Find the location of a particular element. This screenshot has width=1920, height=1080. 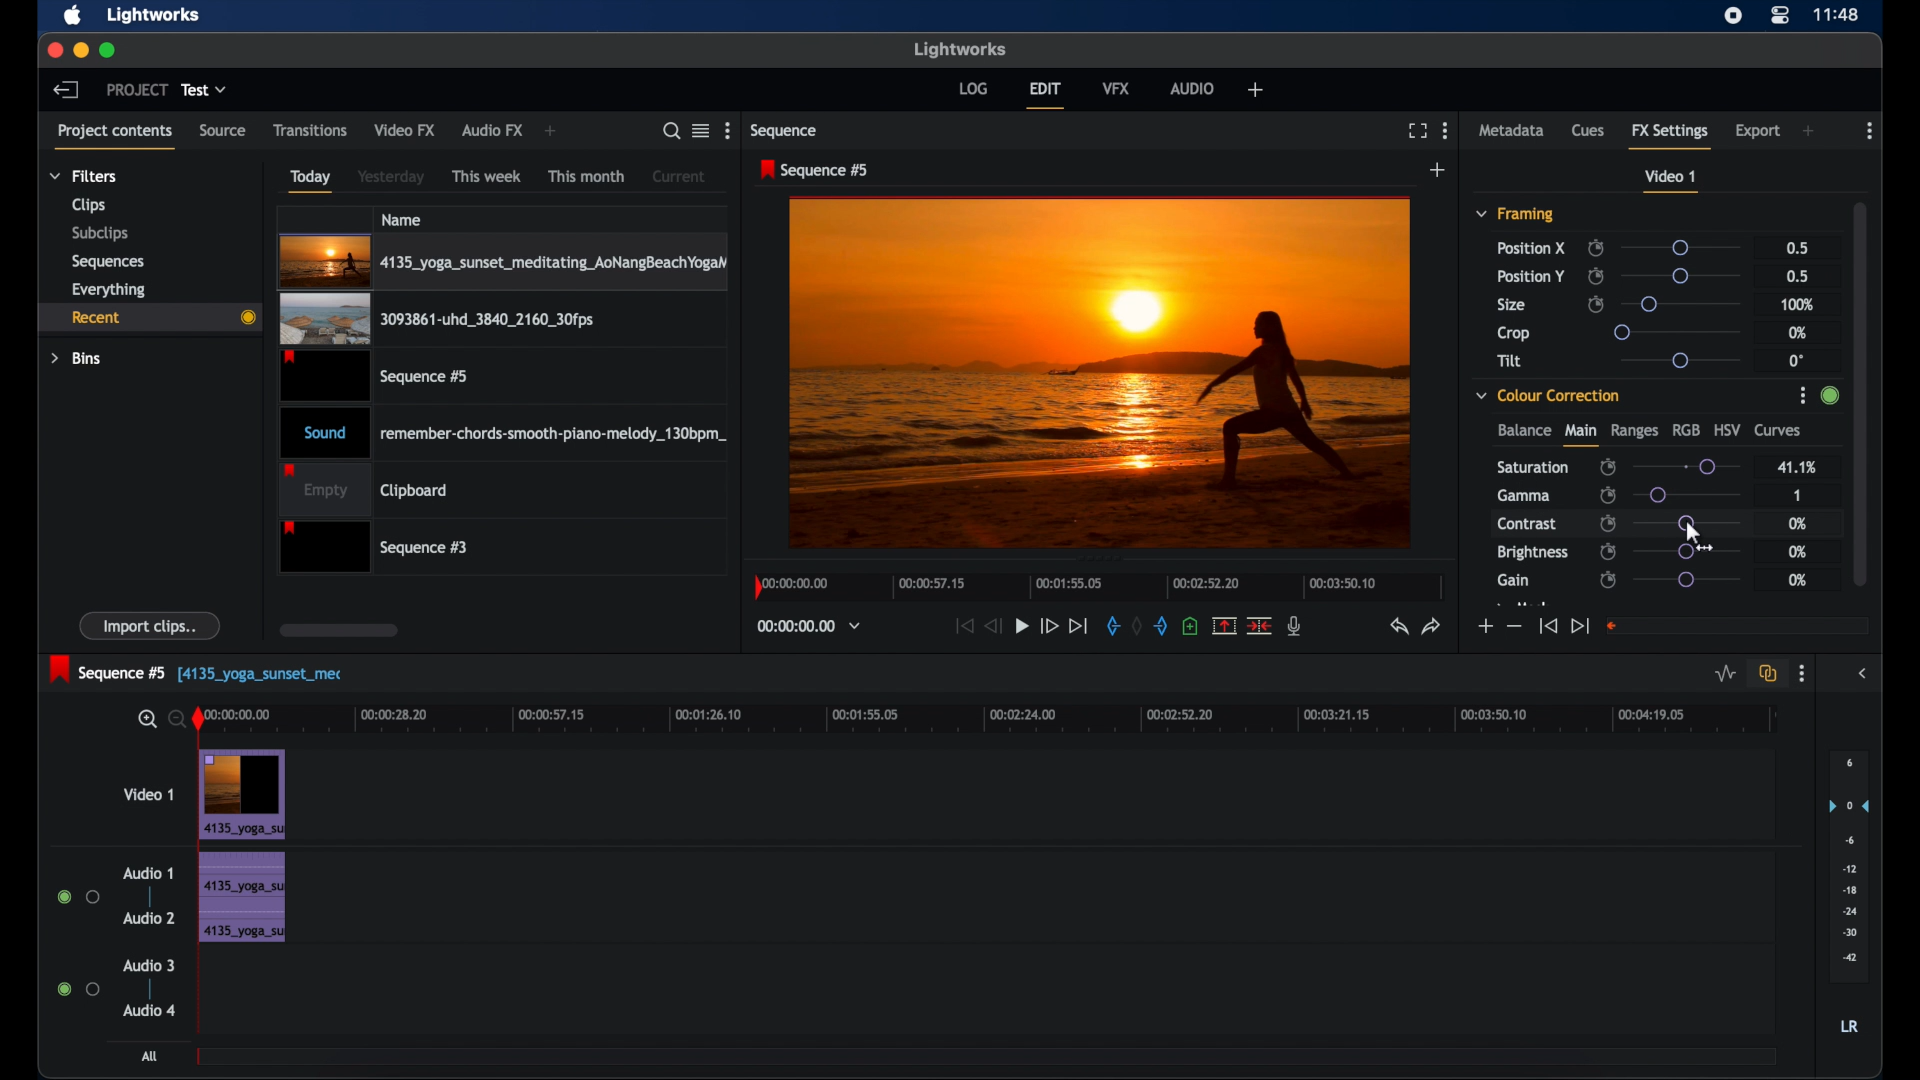

cursor is located at coordinates (1699, 538).